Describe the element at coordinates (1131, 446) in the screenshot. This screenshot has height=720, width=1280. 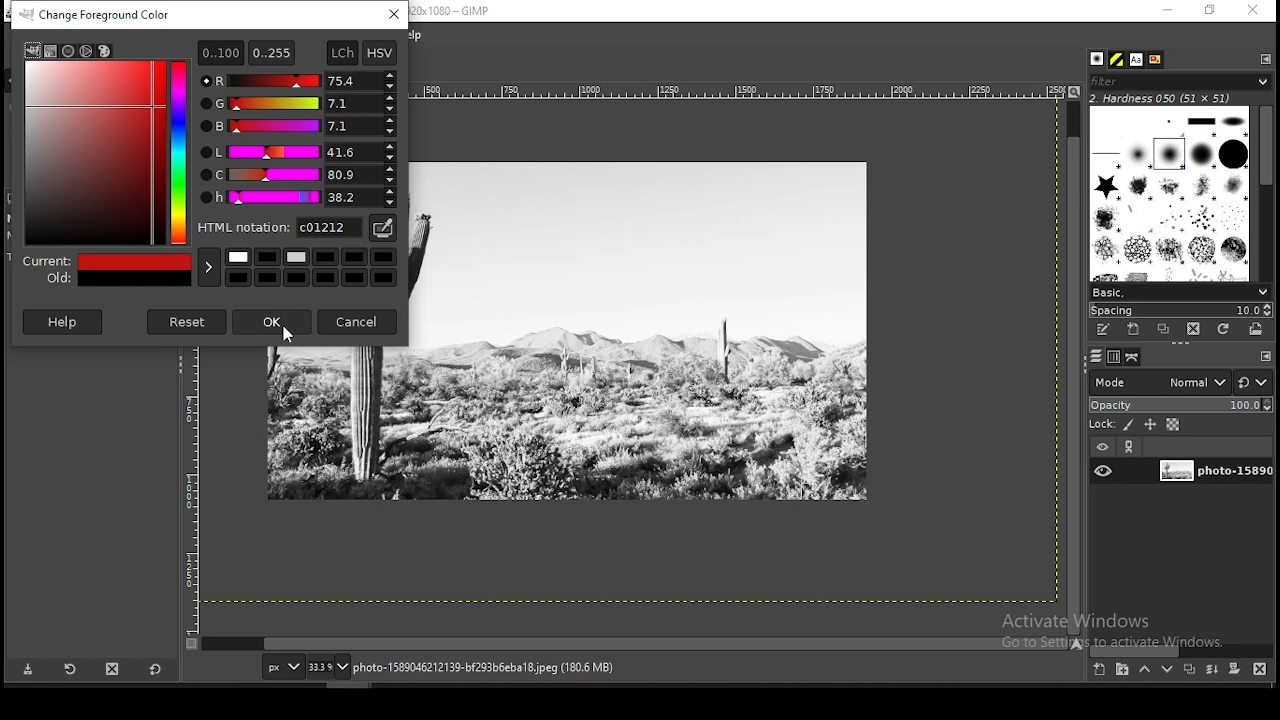
I see `link` at that location.